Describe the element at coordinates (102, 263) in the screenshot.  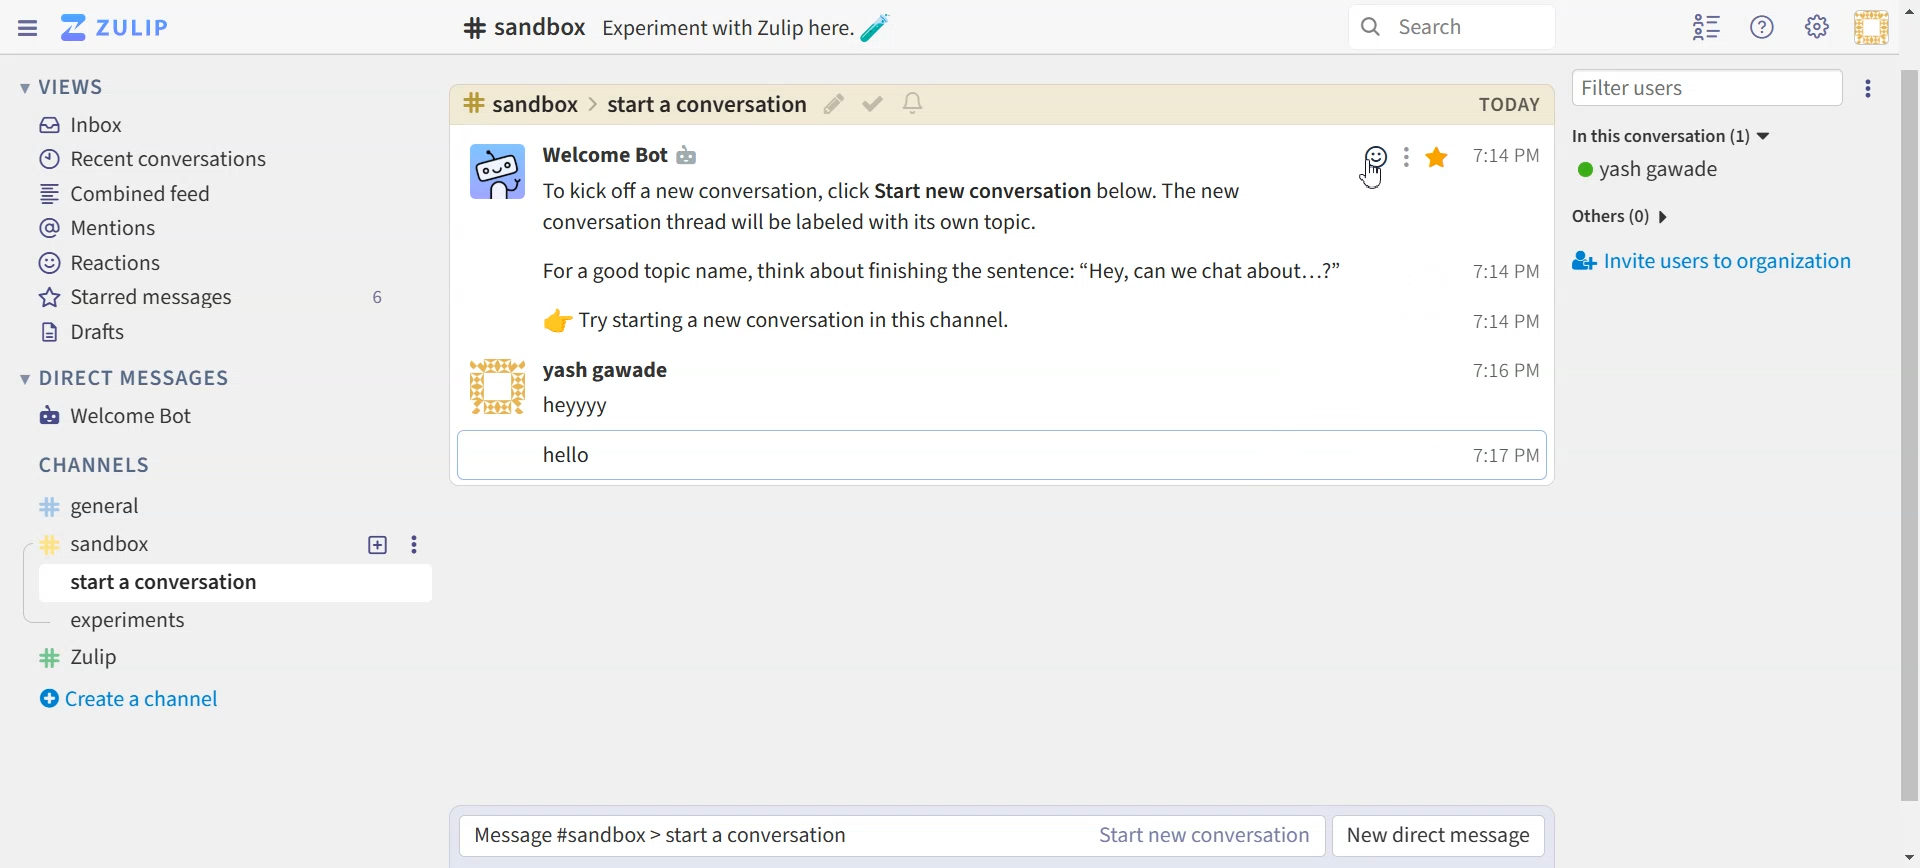
I see `Reactions` at that location.